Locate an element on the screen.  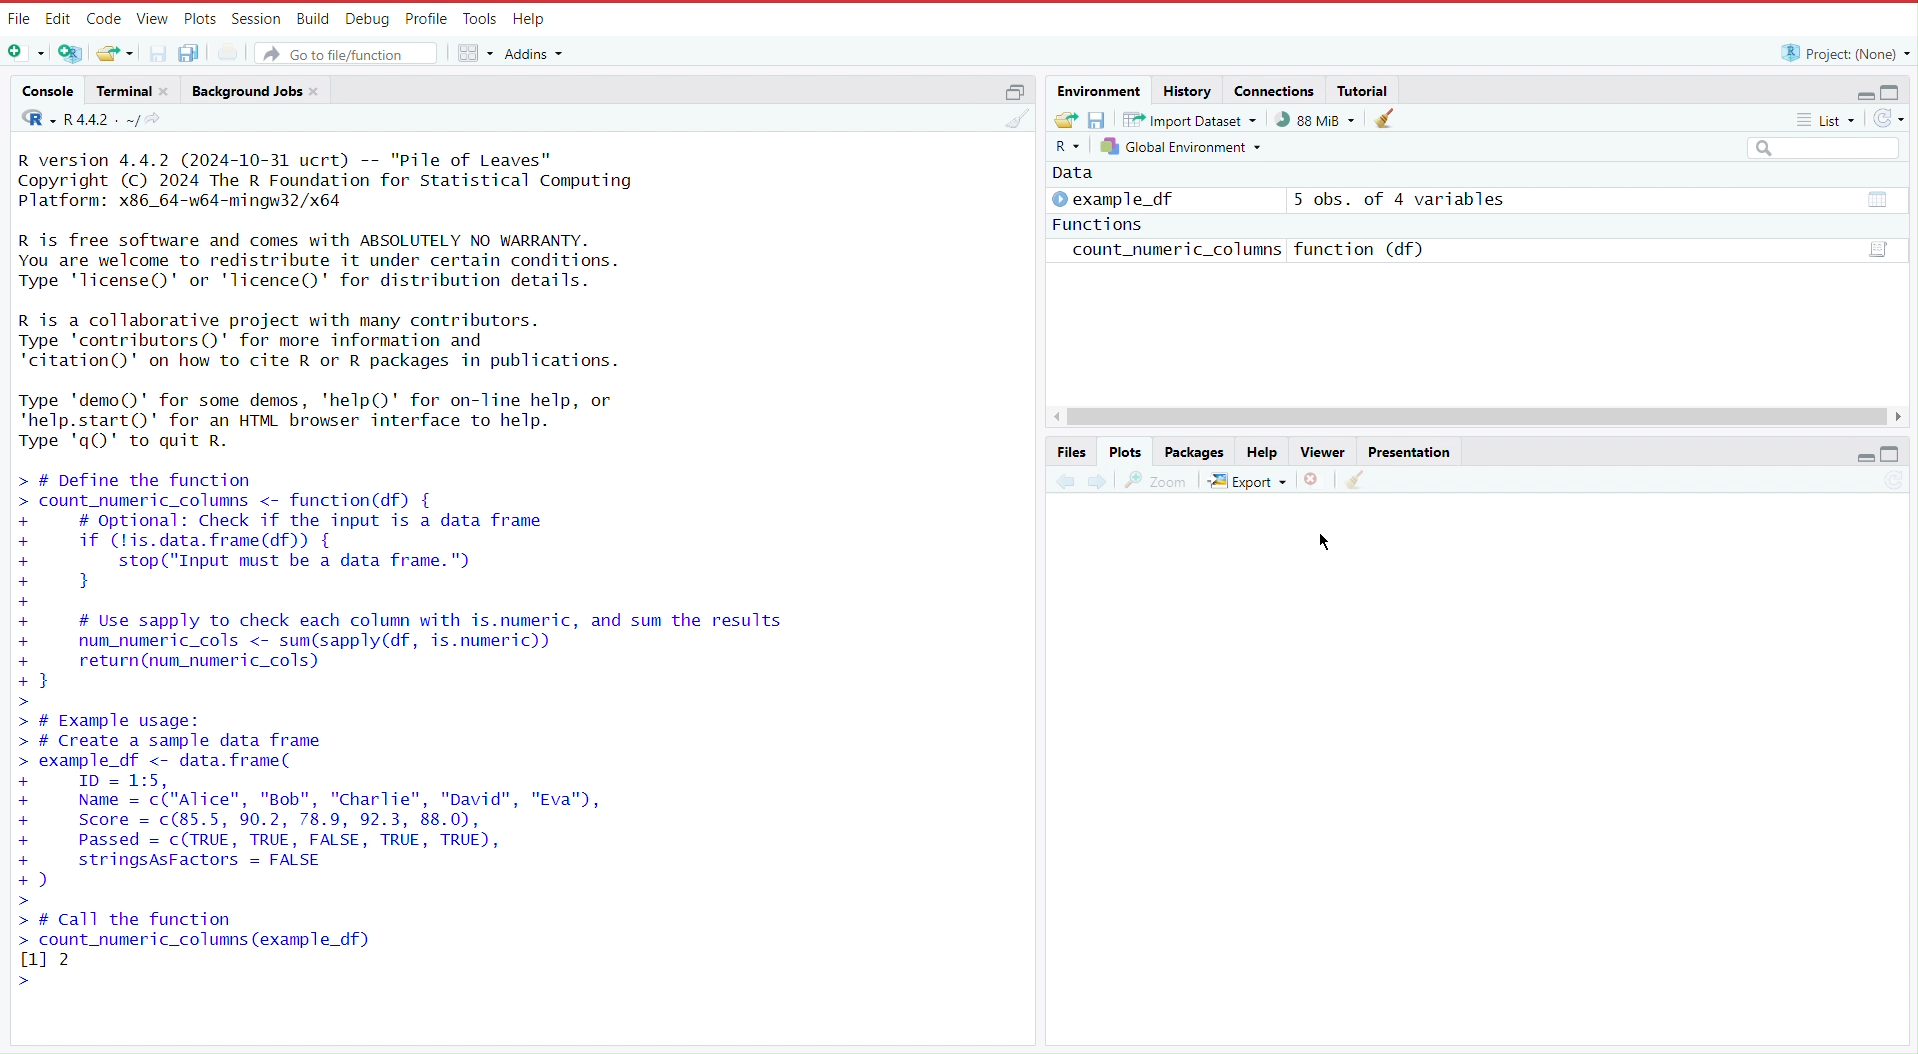
Maximize is located at coordinates (1893, 455).